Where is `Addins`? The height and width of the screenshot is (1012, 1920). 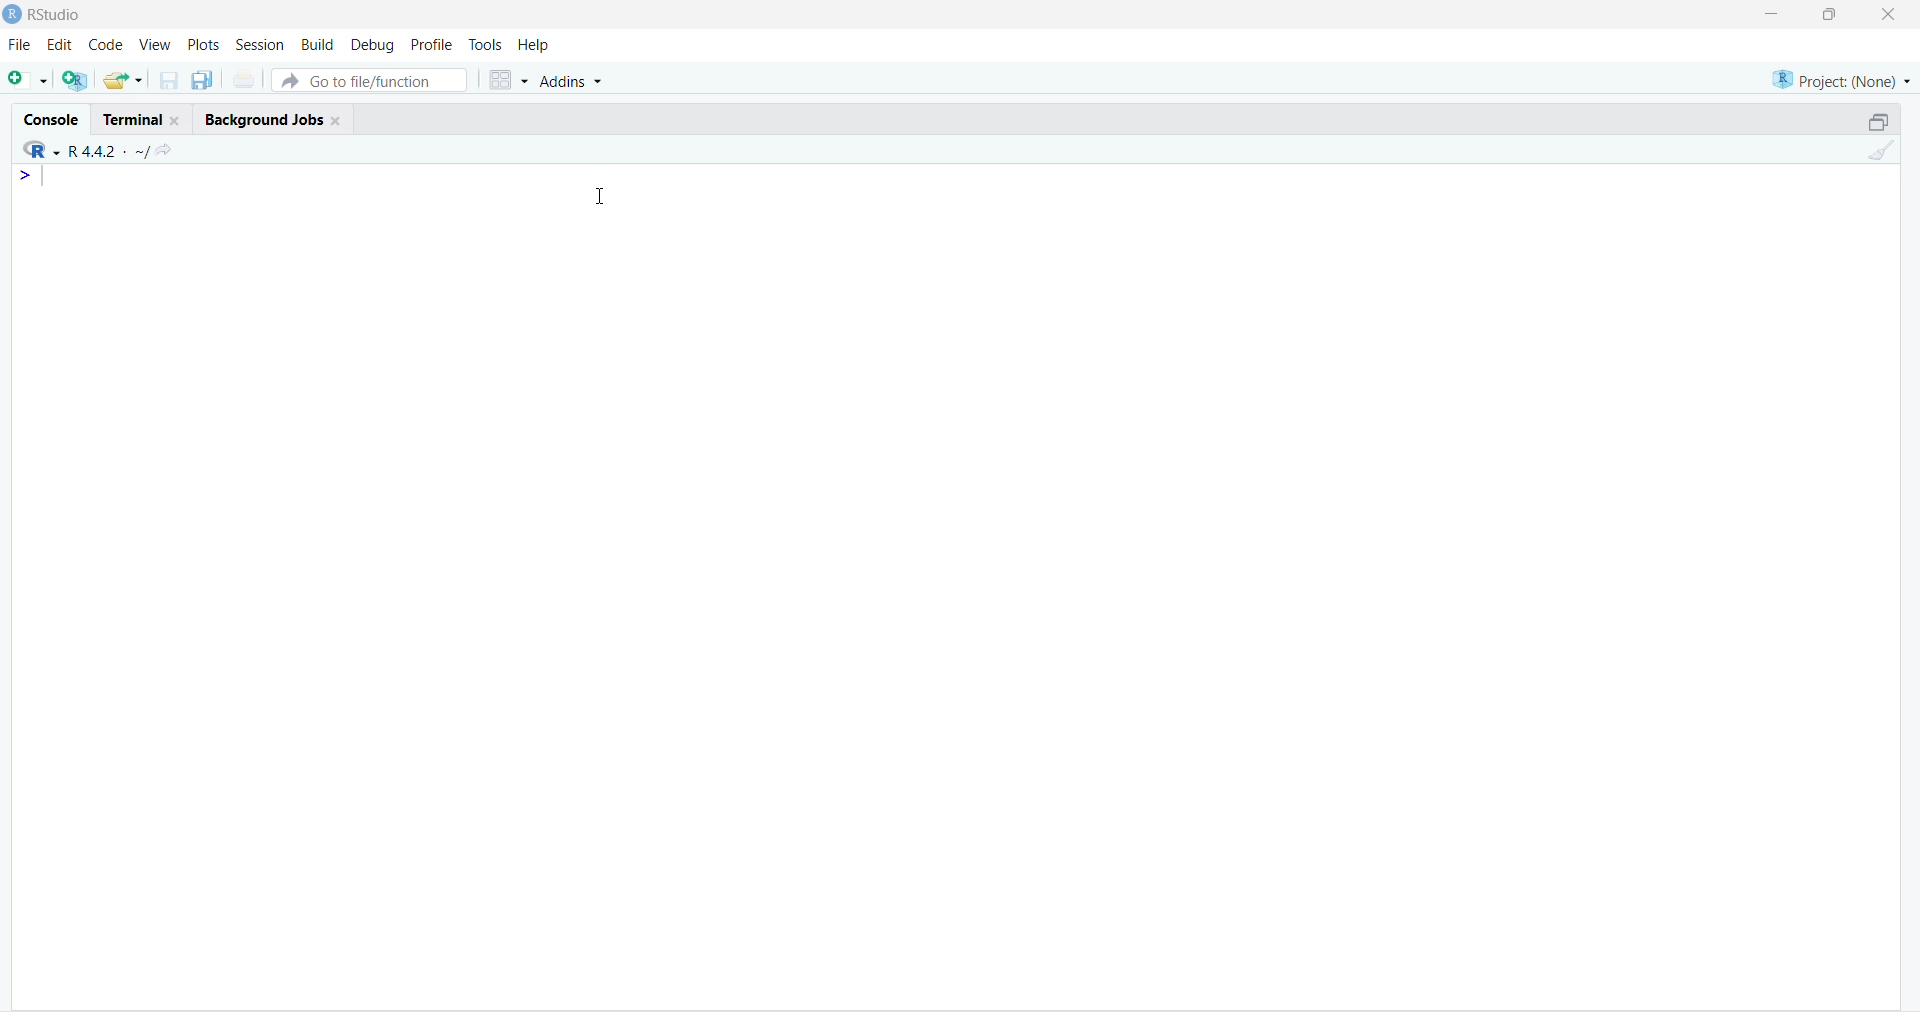
Addins is located at coordinates (573, 82).